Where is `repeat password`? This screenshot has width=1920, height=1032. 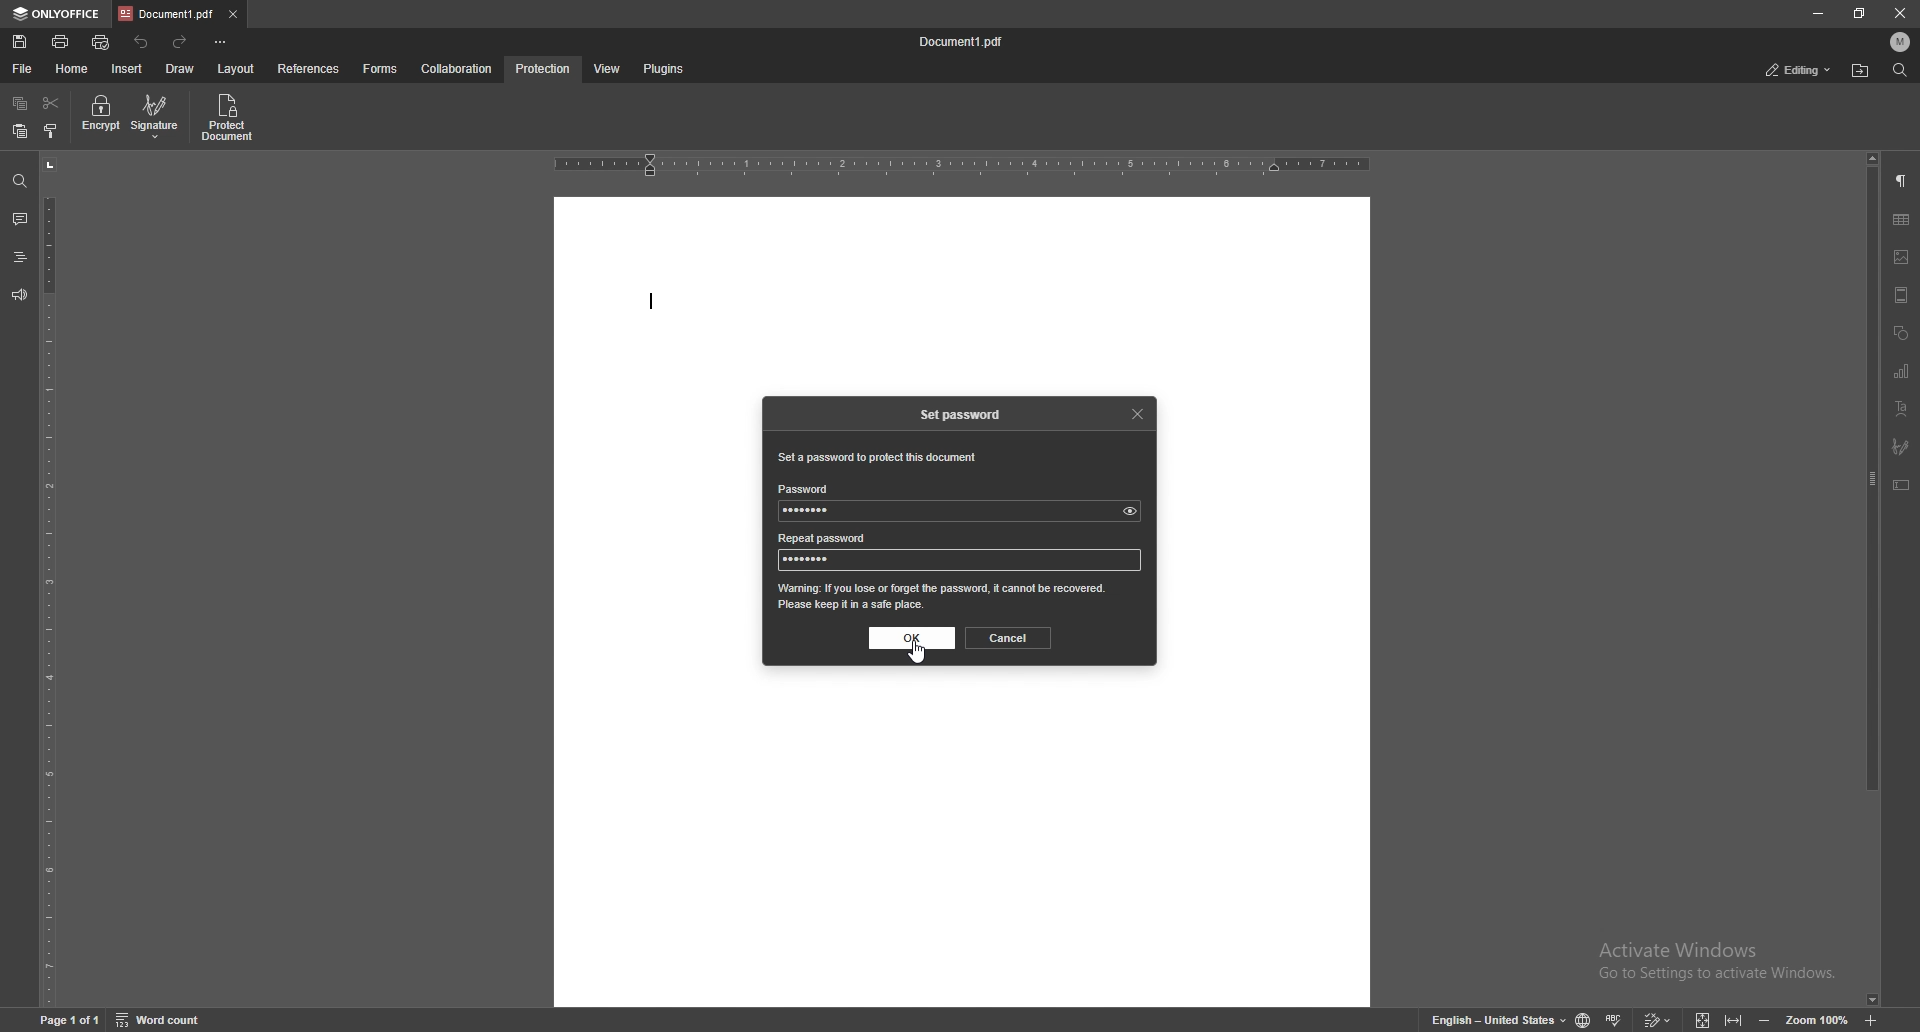
repeat password is located at coordinates (826, 540).